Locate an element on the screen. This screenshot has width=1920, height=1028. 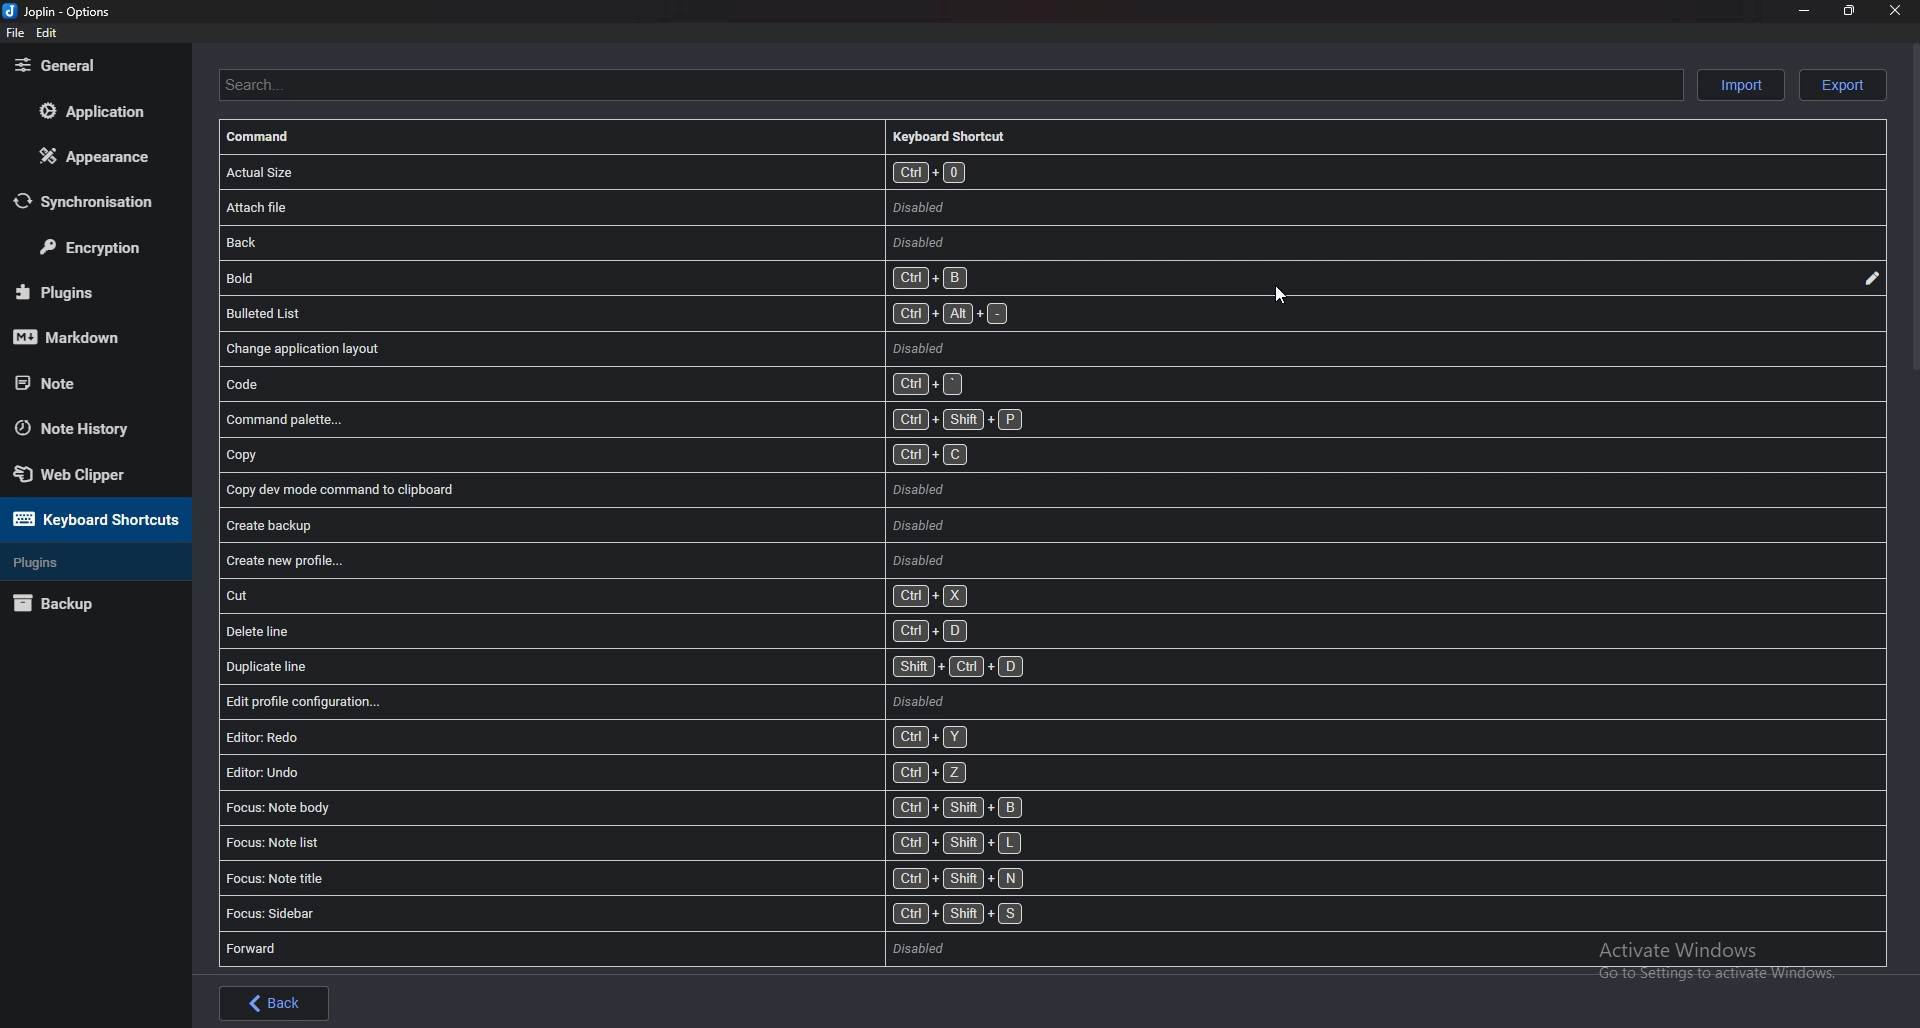
Plugins is located at coordinates (88, 563).